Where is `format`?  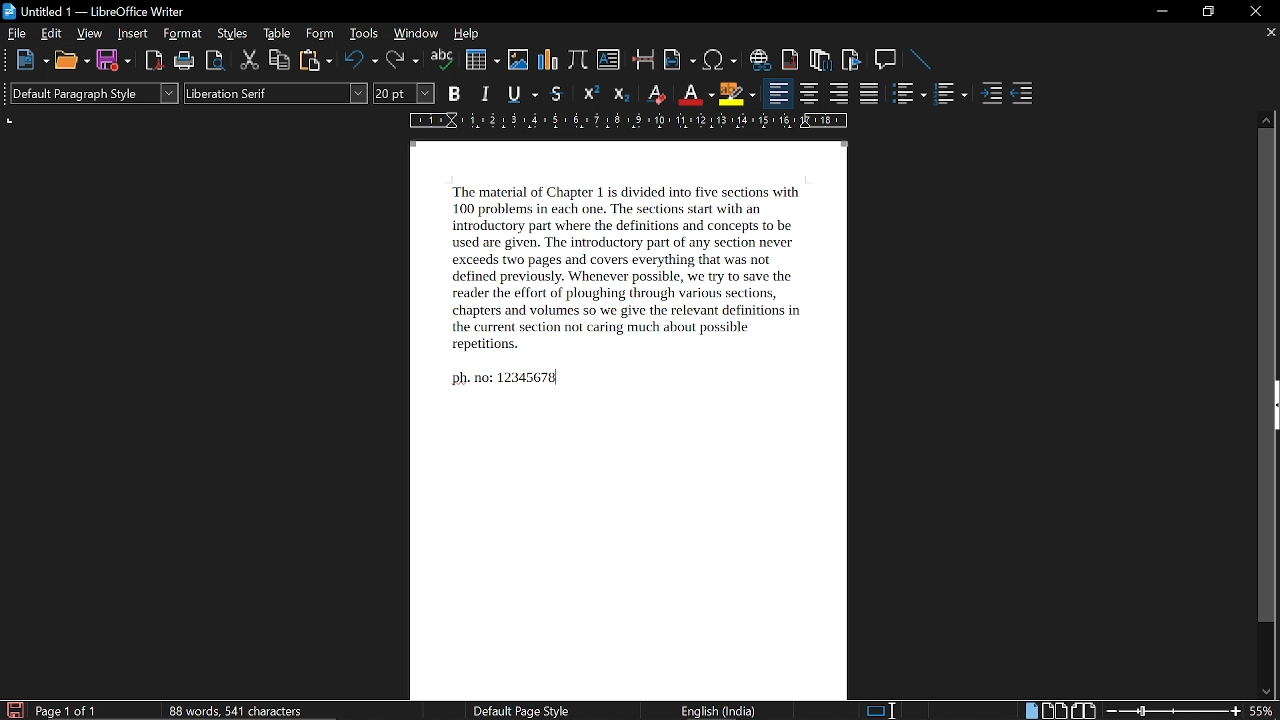 format is located at coordinates (180, 35).